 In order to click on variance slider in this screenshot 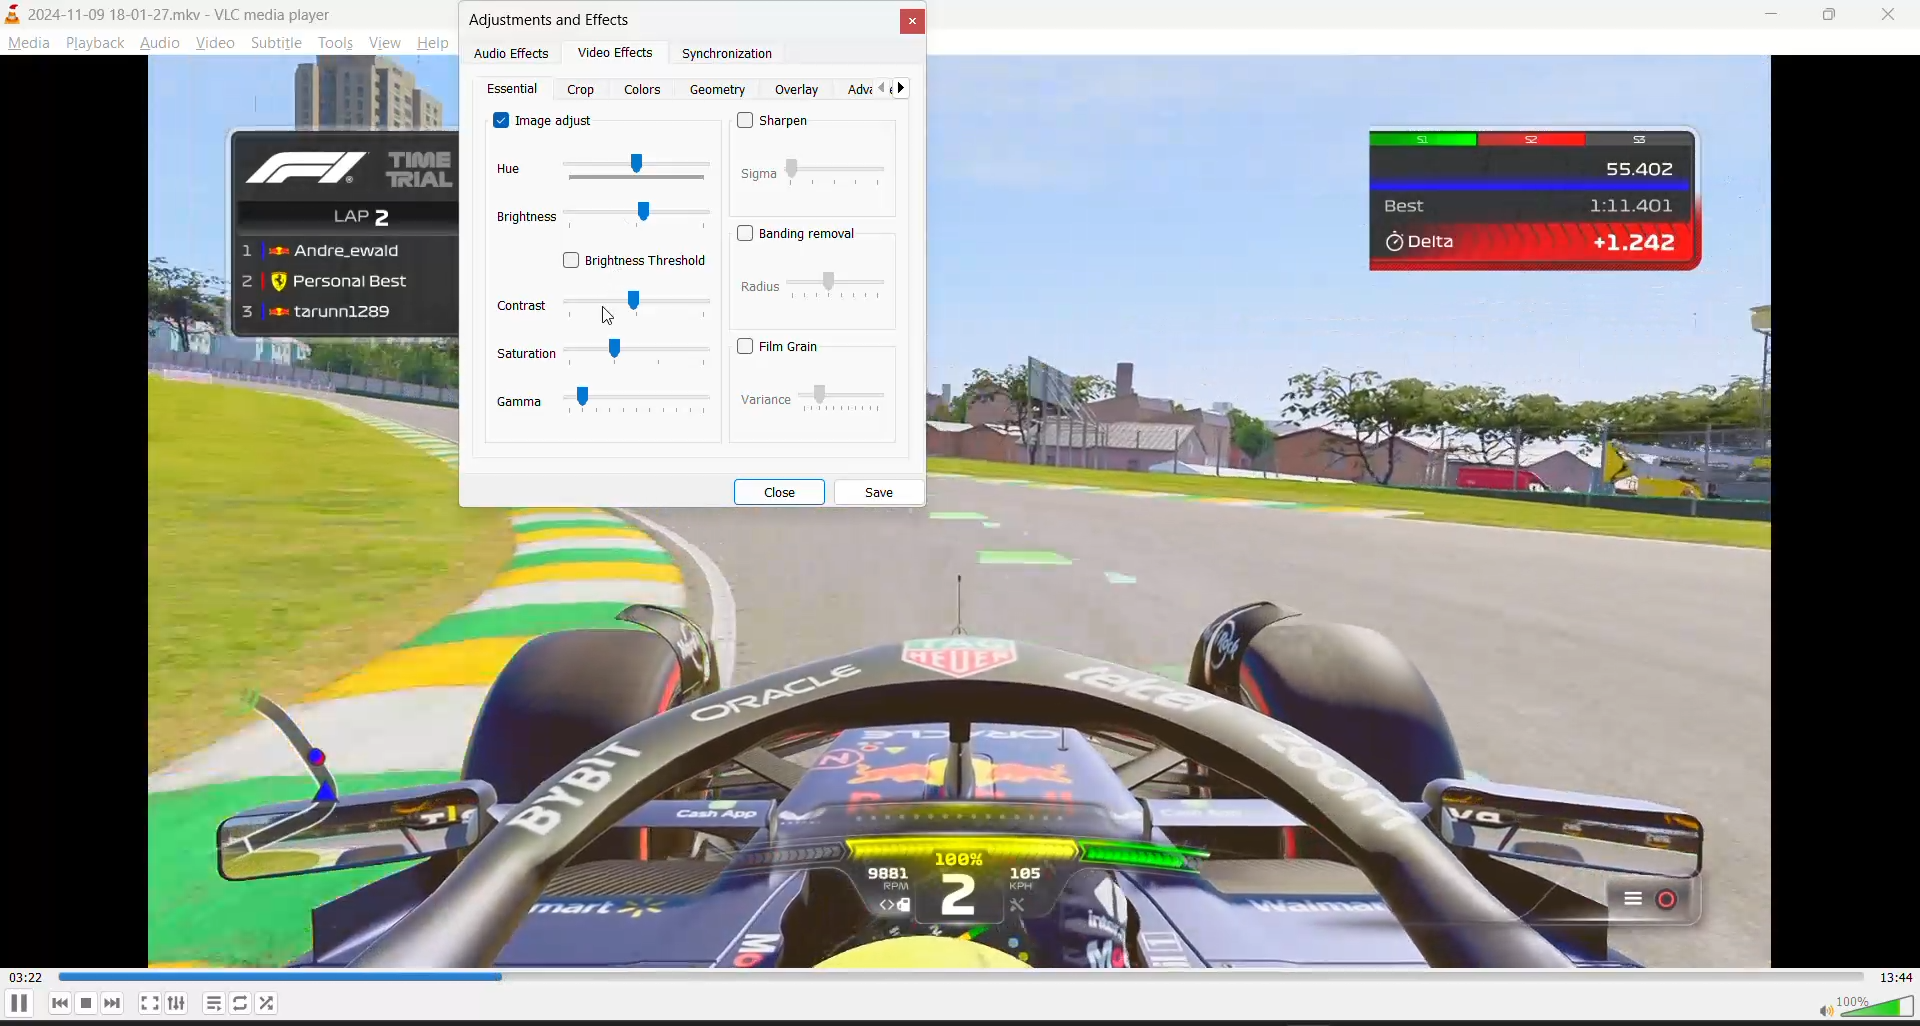, I will do `click(843, 399)`.